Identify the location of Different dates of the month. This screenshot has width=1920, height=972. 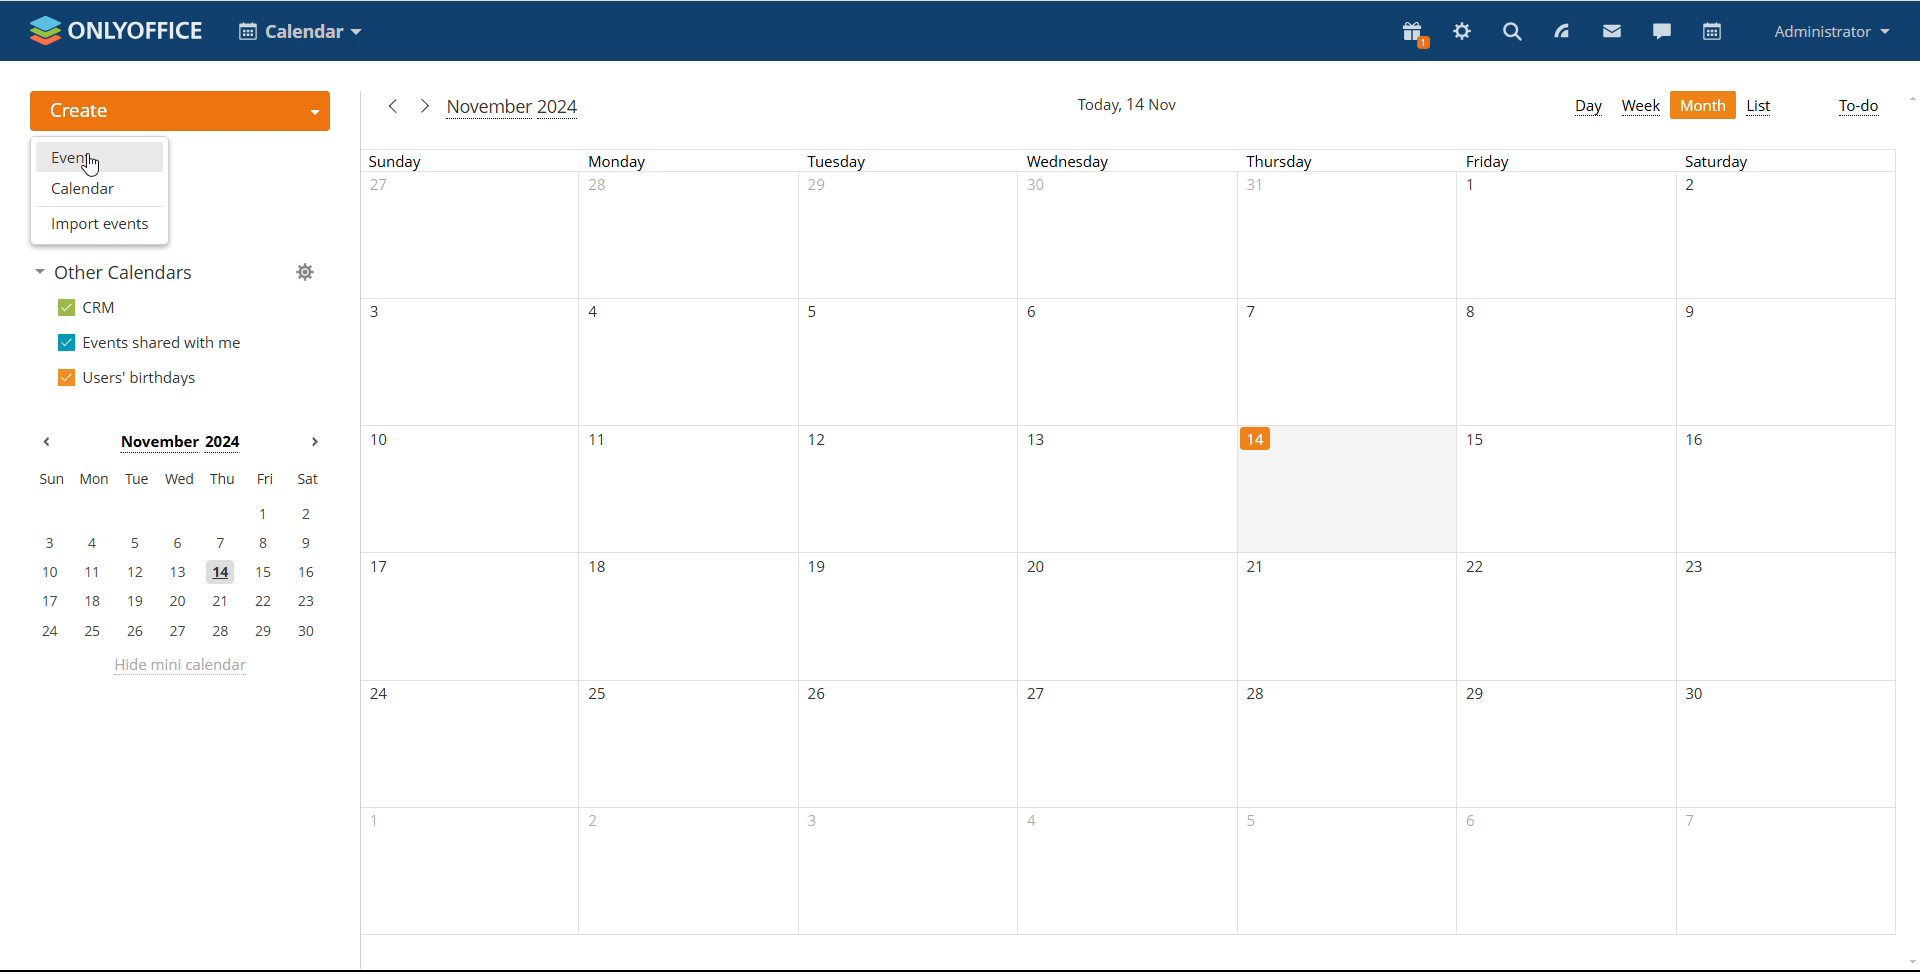
(1138, 238).